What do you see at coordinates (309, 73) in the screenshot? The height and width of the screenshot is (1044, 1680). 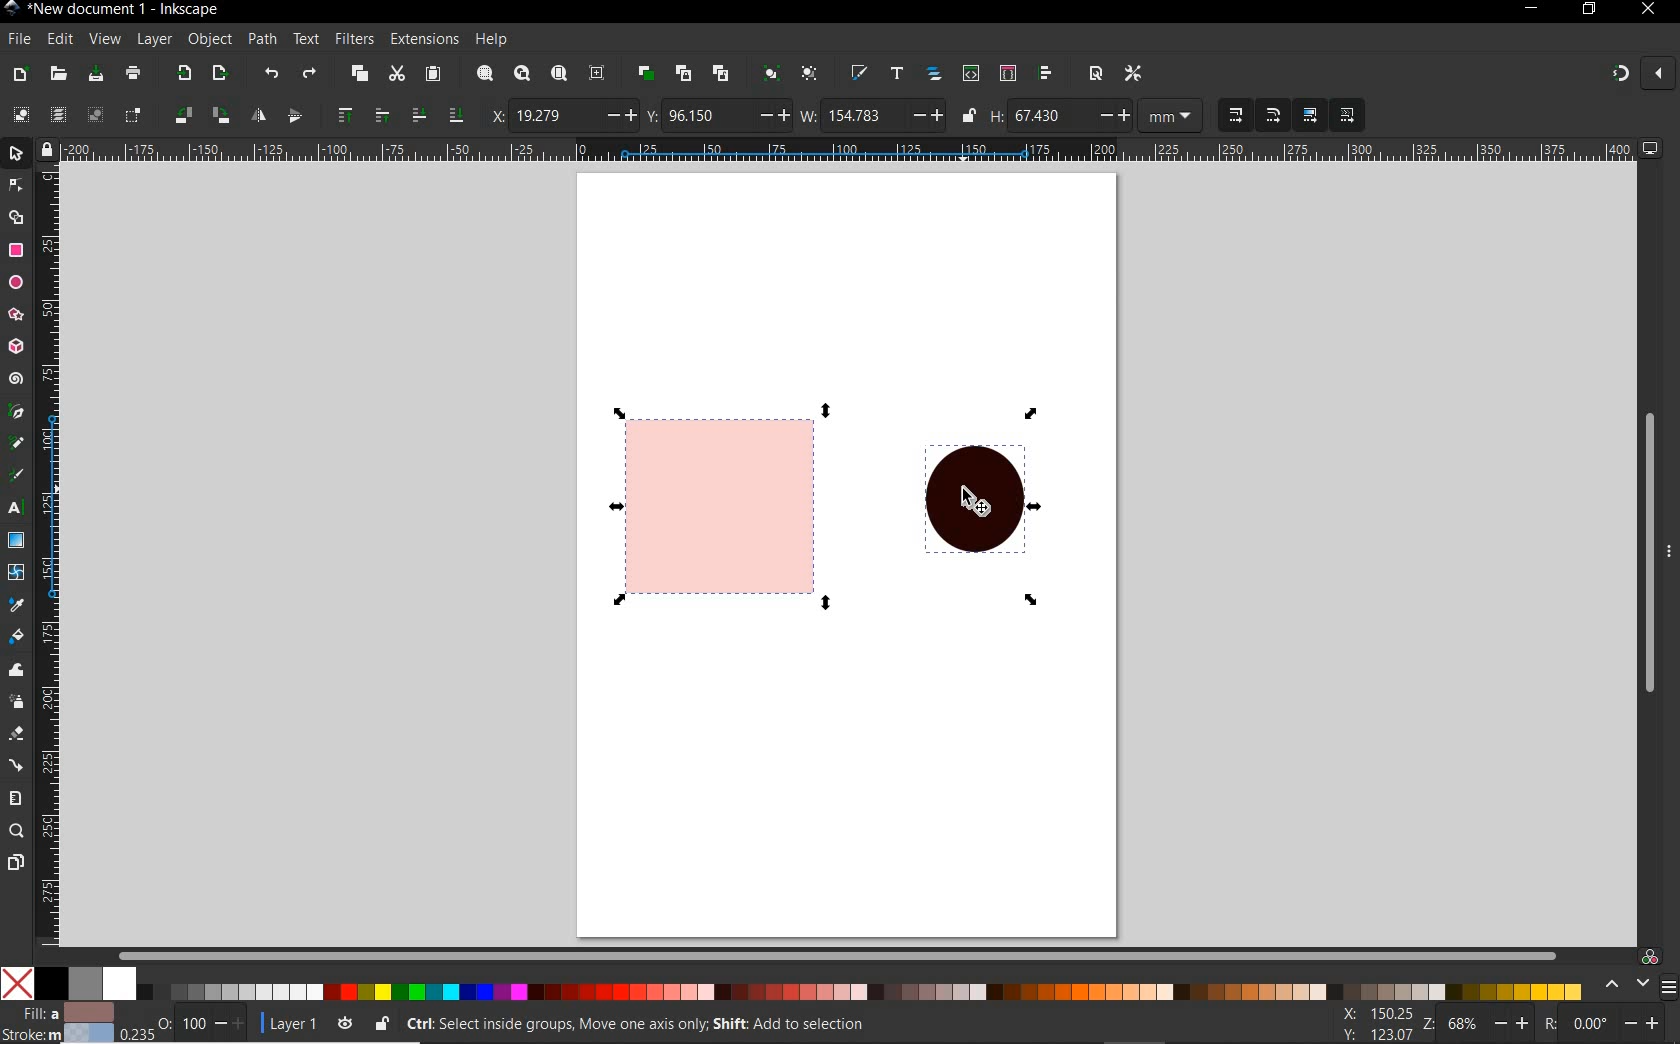 I see `redo` at bounding box center [309, 73].